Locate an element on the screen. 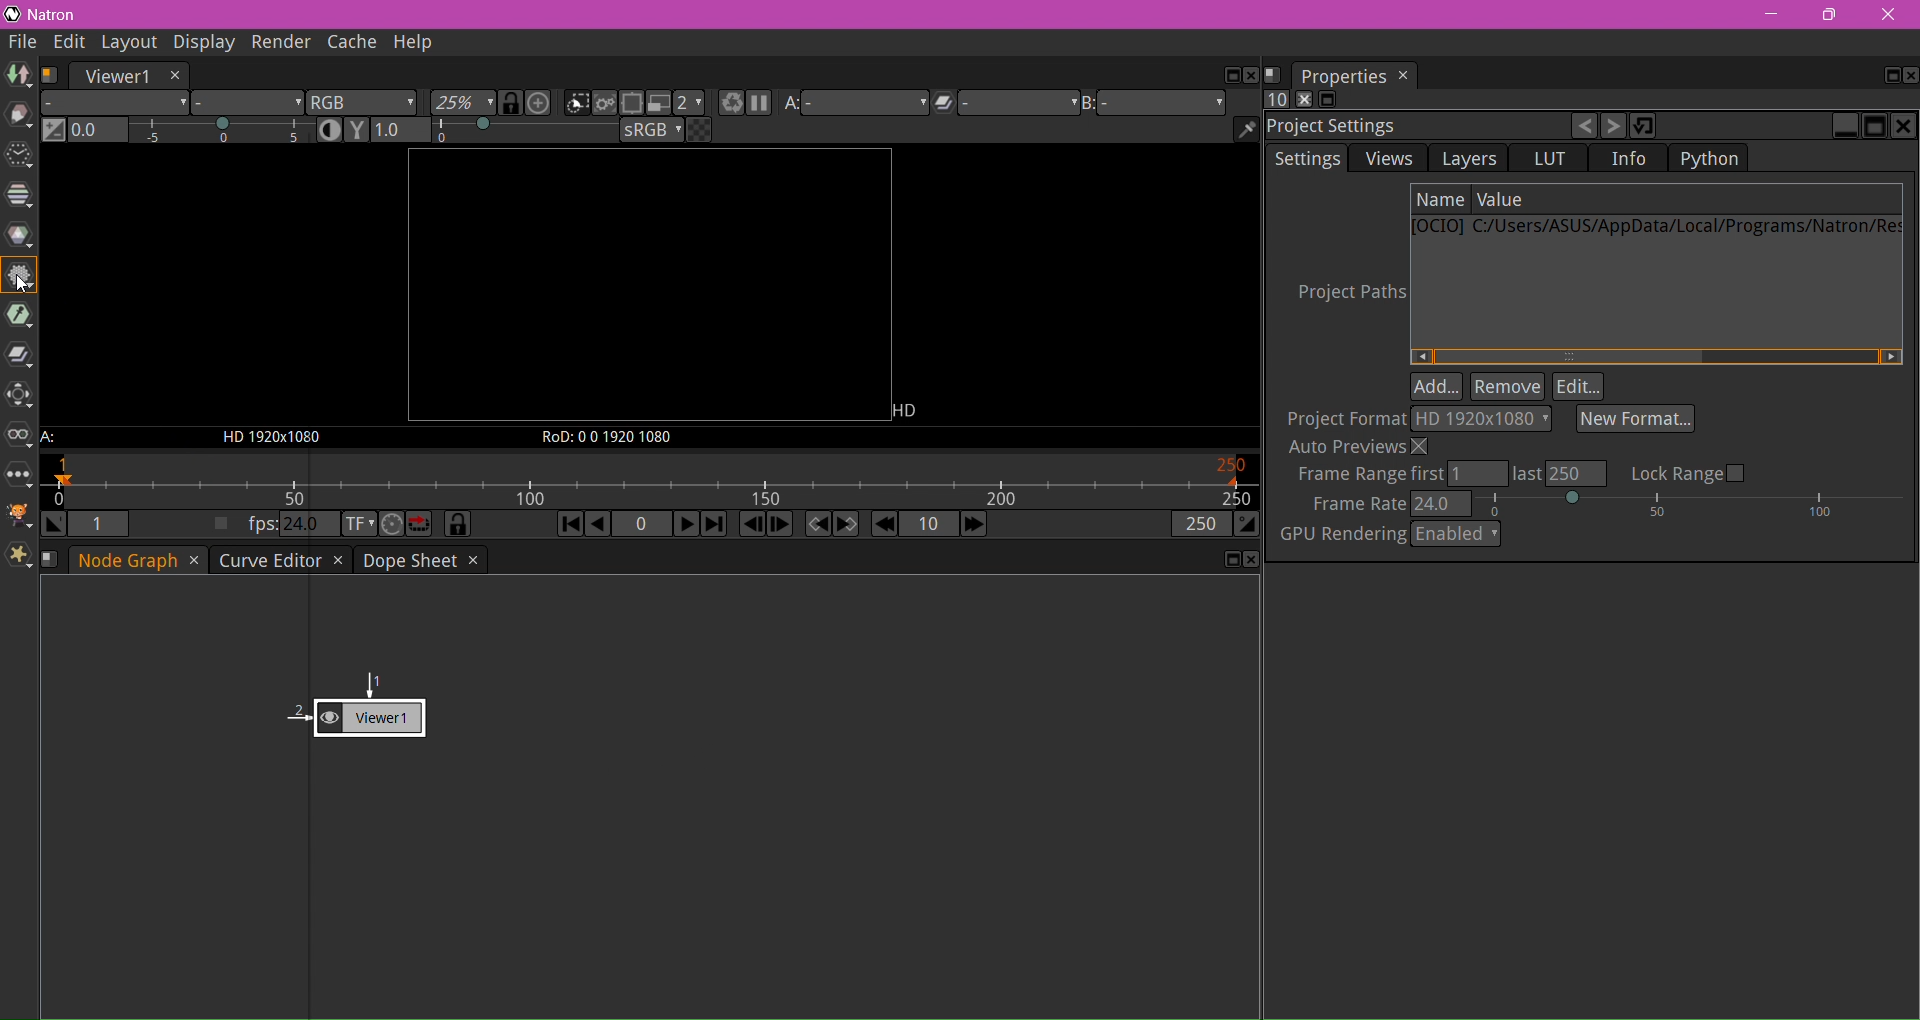  Check to enable Auto Previews is located at coordinates (1362, 446).